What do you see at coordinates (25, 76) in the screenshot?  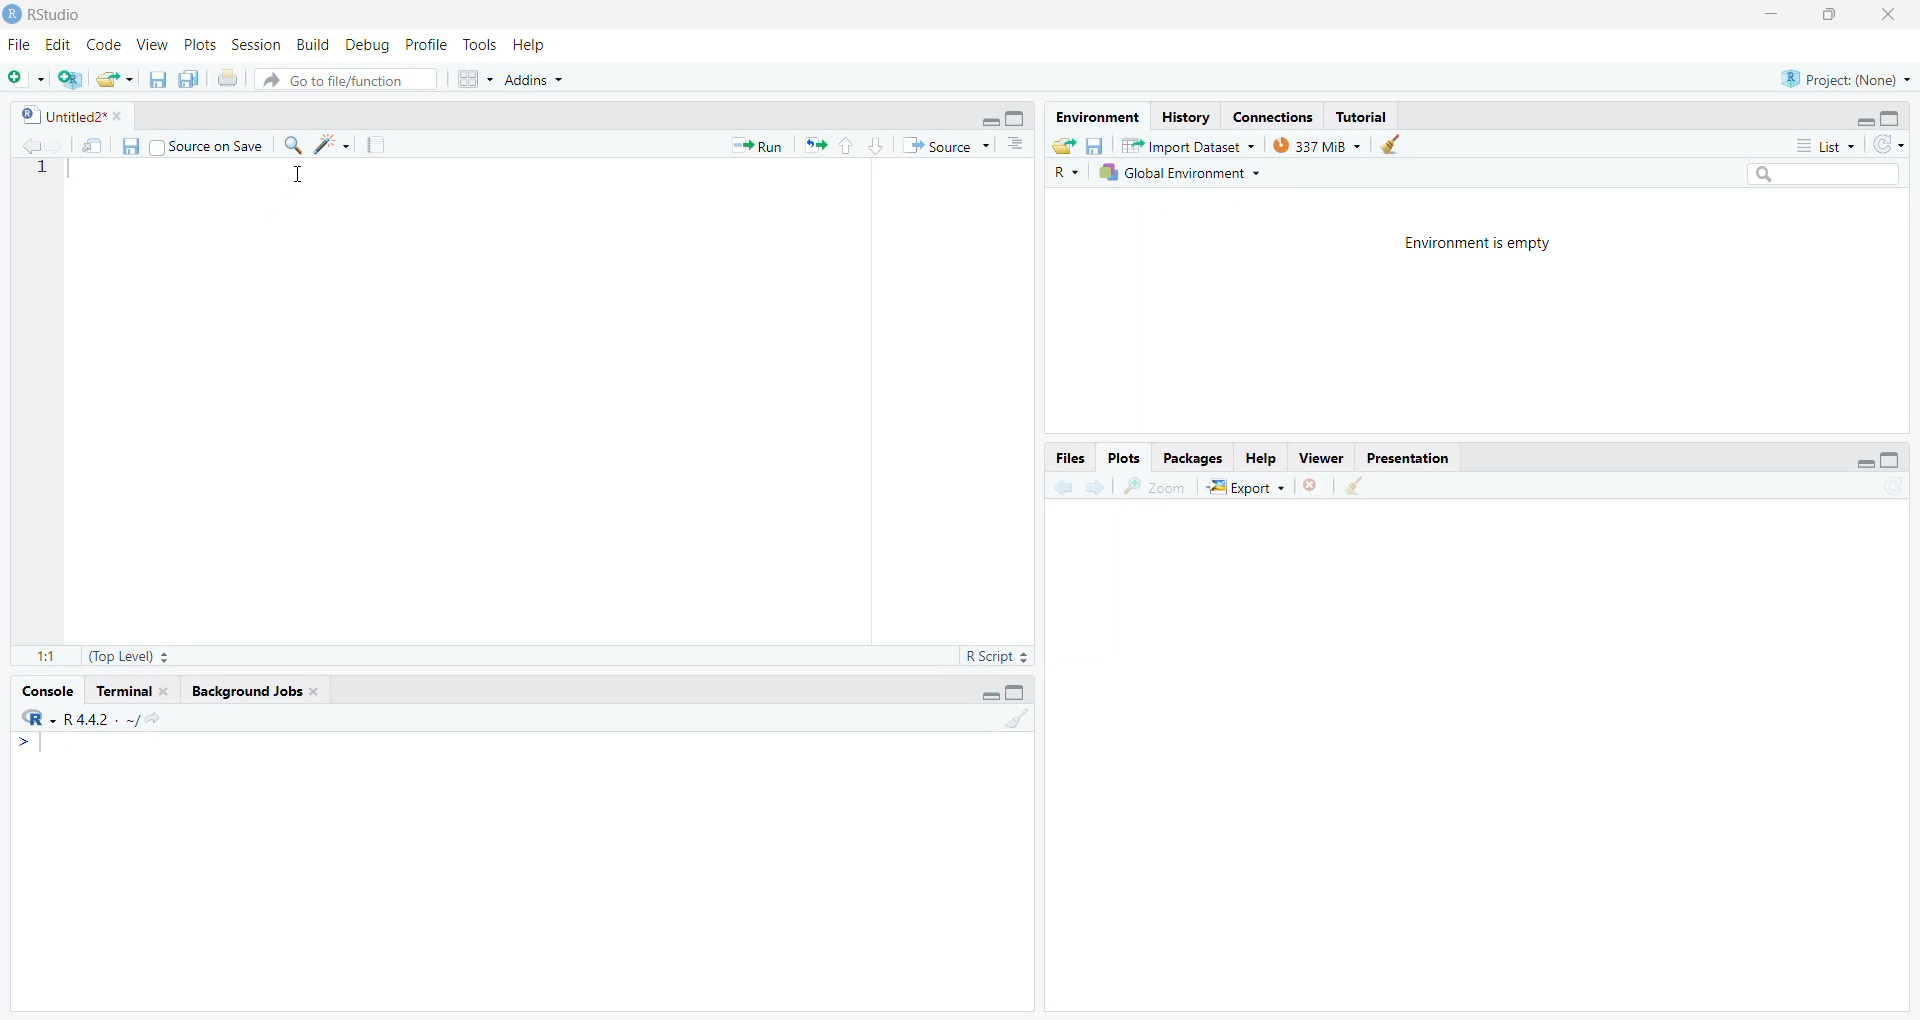 I see `new file` at bounding box center [25, 76].